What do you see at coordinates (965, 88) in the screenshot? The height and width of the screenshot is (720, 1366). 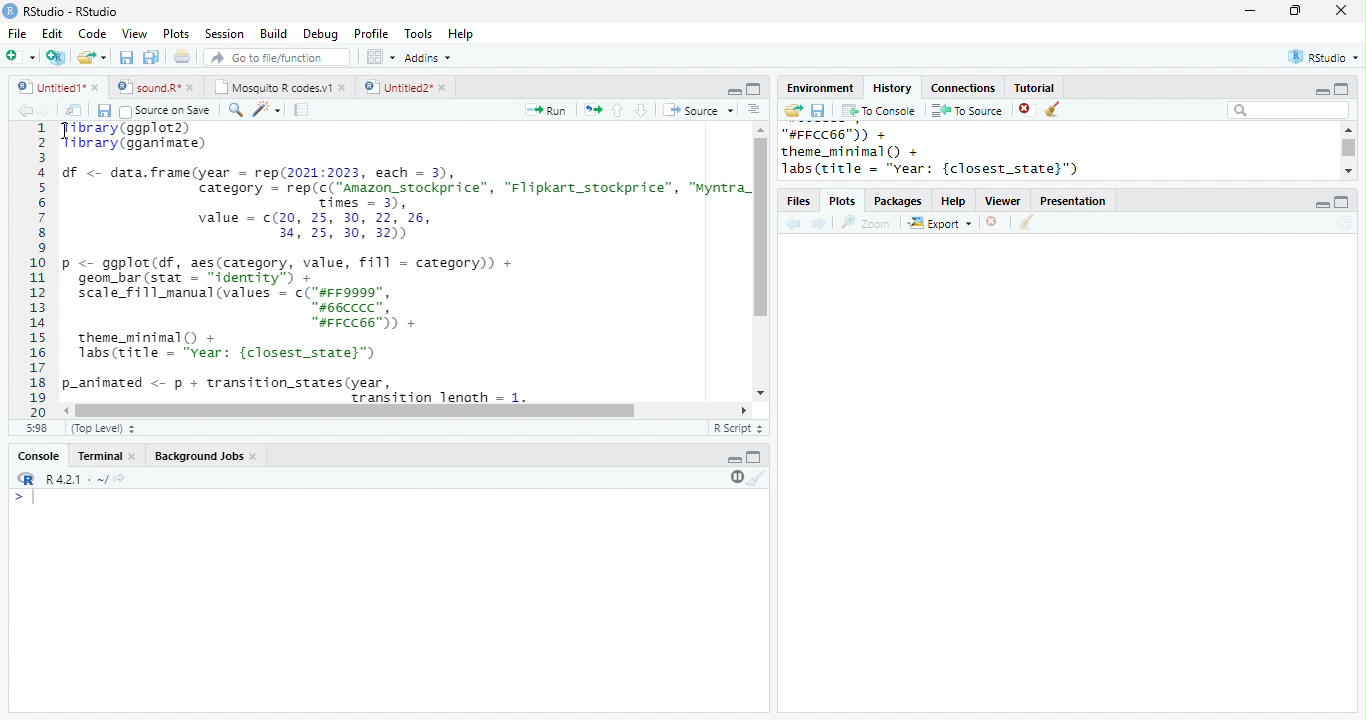 I see `Connections` at bounding box center [965, 88].